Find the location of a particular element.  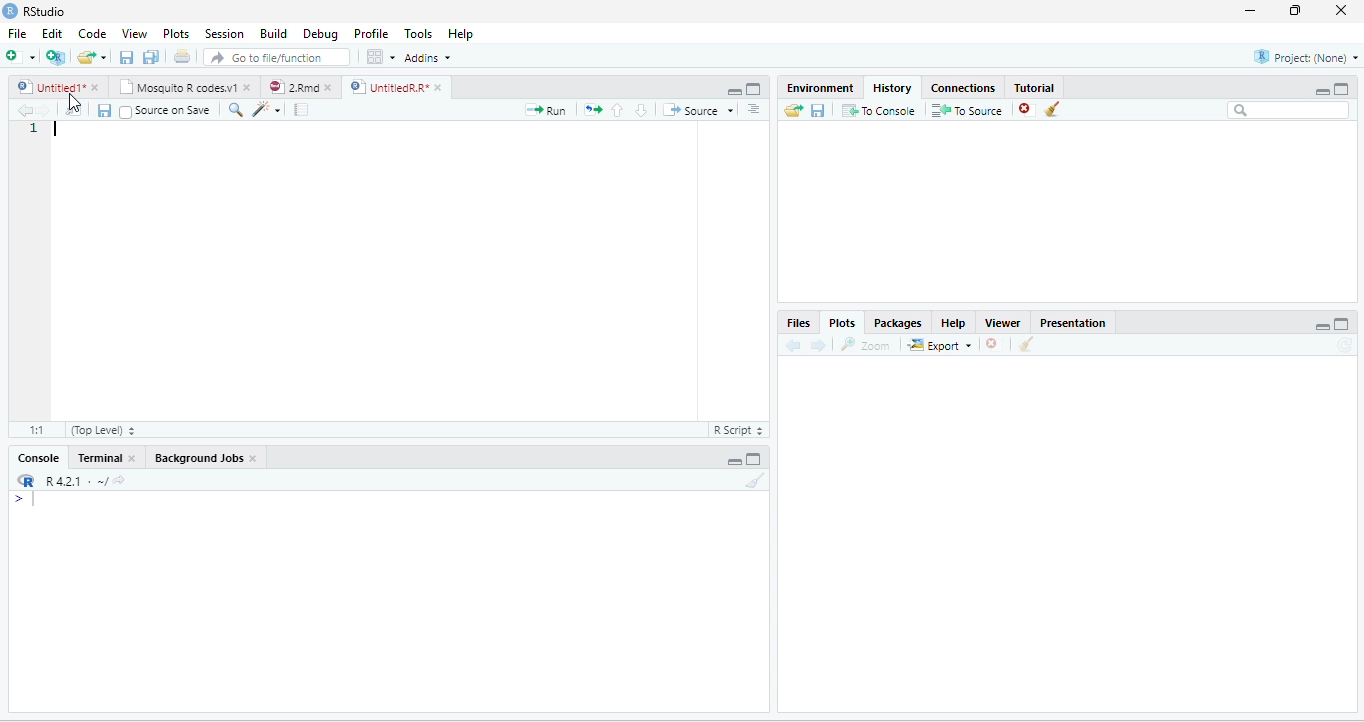

close is located at coordinates (254, 459).